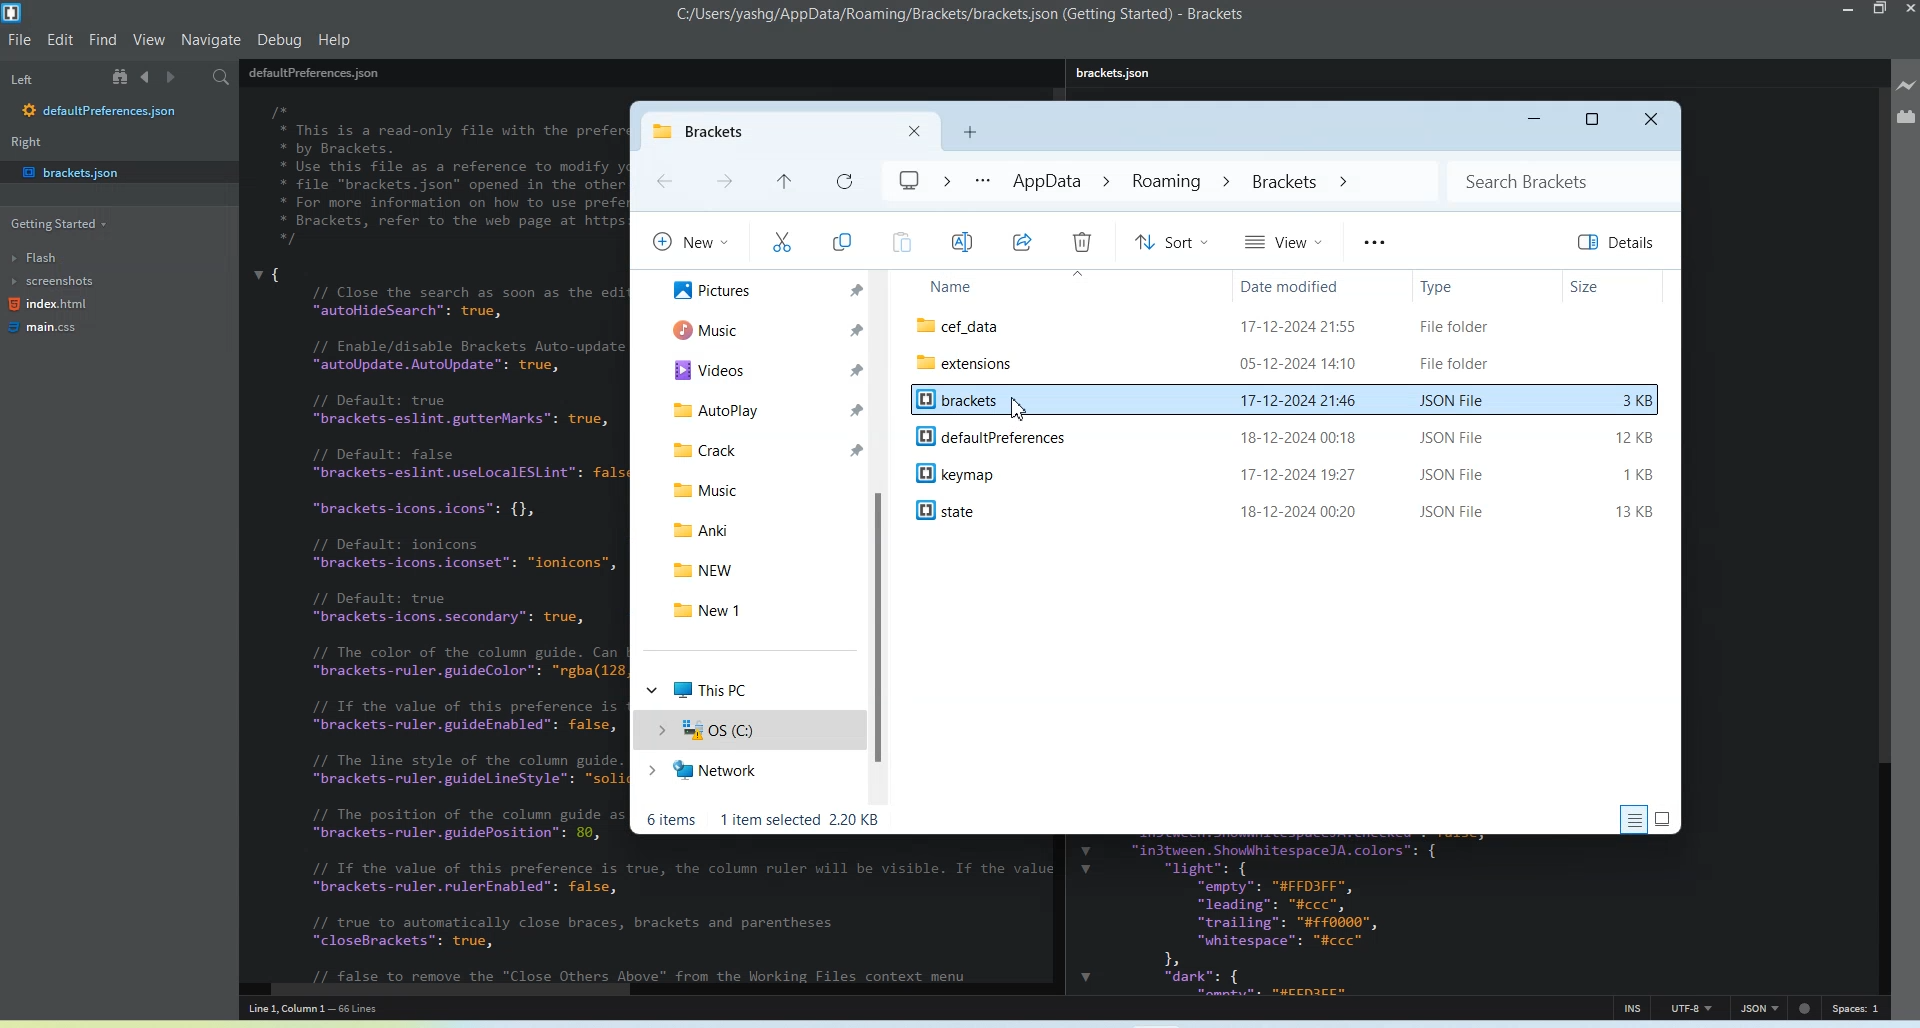  What do you see at coordinates (1288, 362) in the screenshot?
I see `Extensions` at bounding box center [1288, 362].